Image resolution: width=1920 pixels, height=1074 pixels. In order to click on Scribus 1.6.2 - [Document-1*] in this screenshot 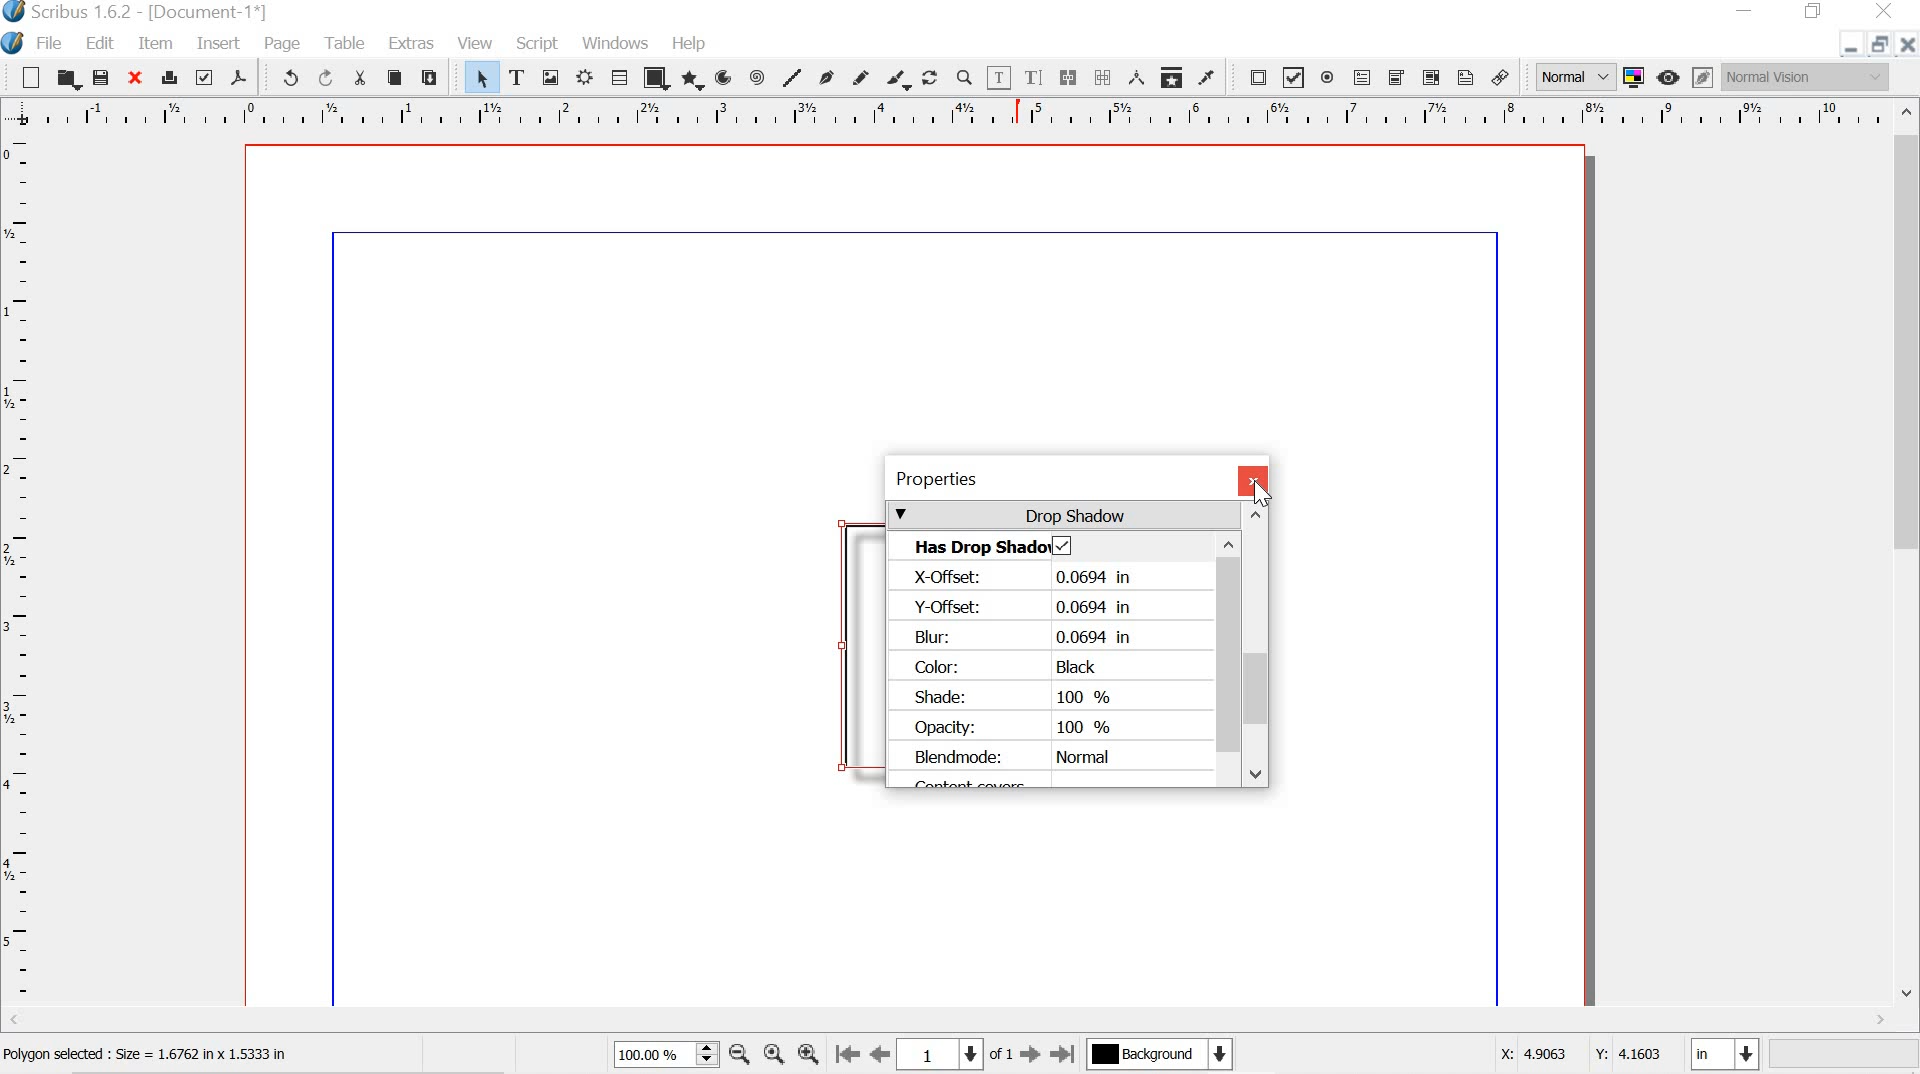, I will do `click(151, 13)`.